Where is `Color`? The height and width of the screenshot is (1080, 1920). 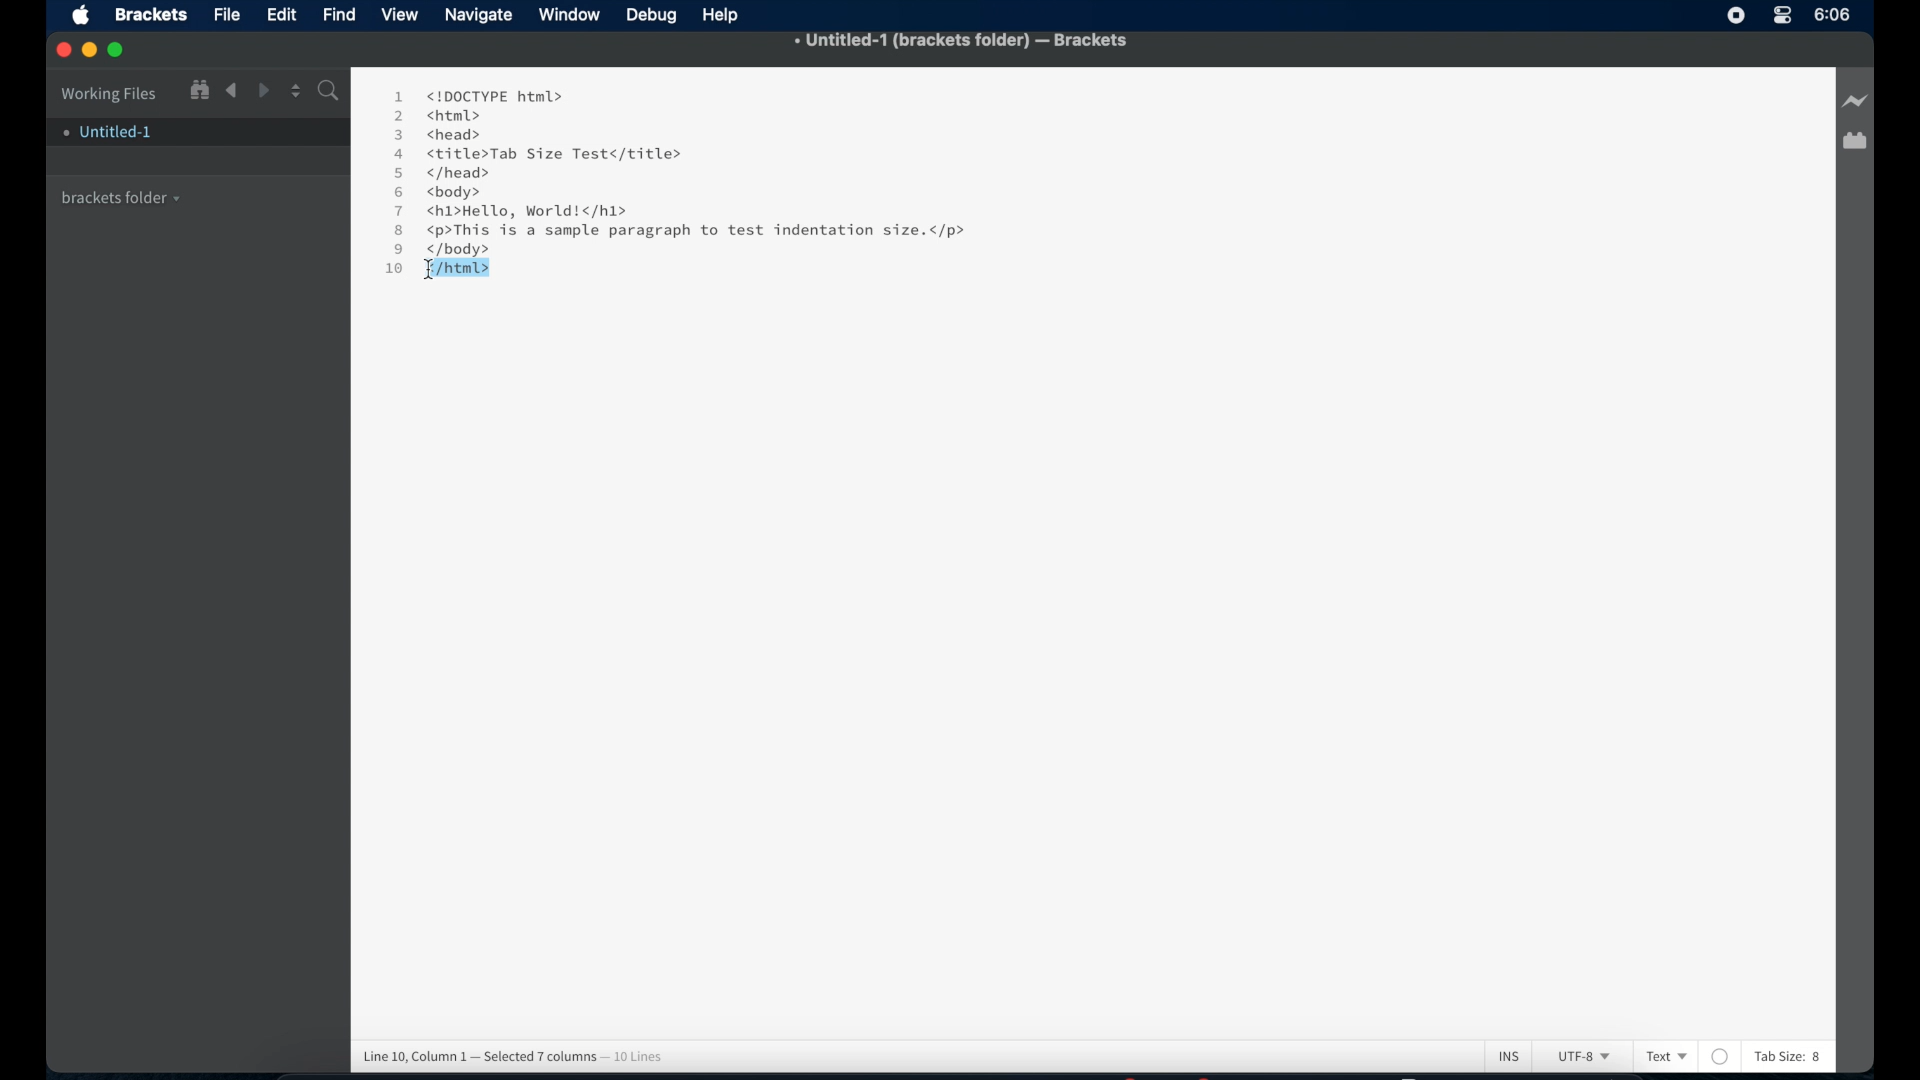
Color is located at coordinates (1721, 1056).